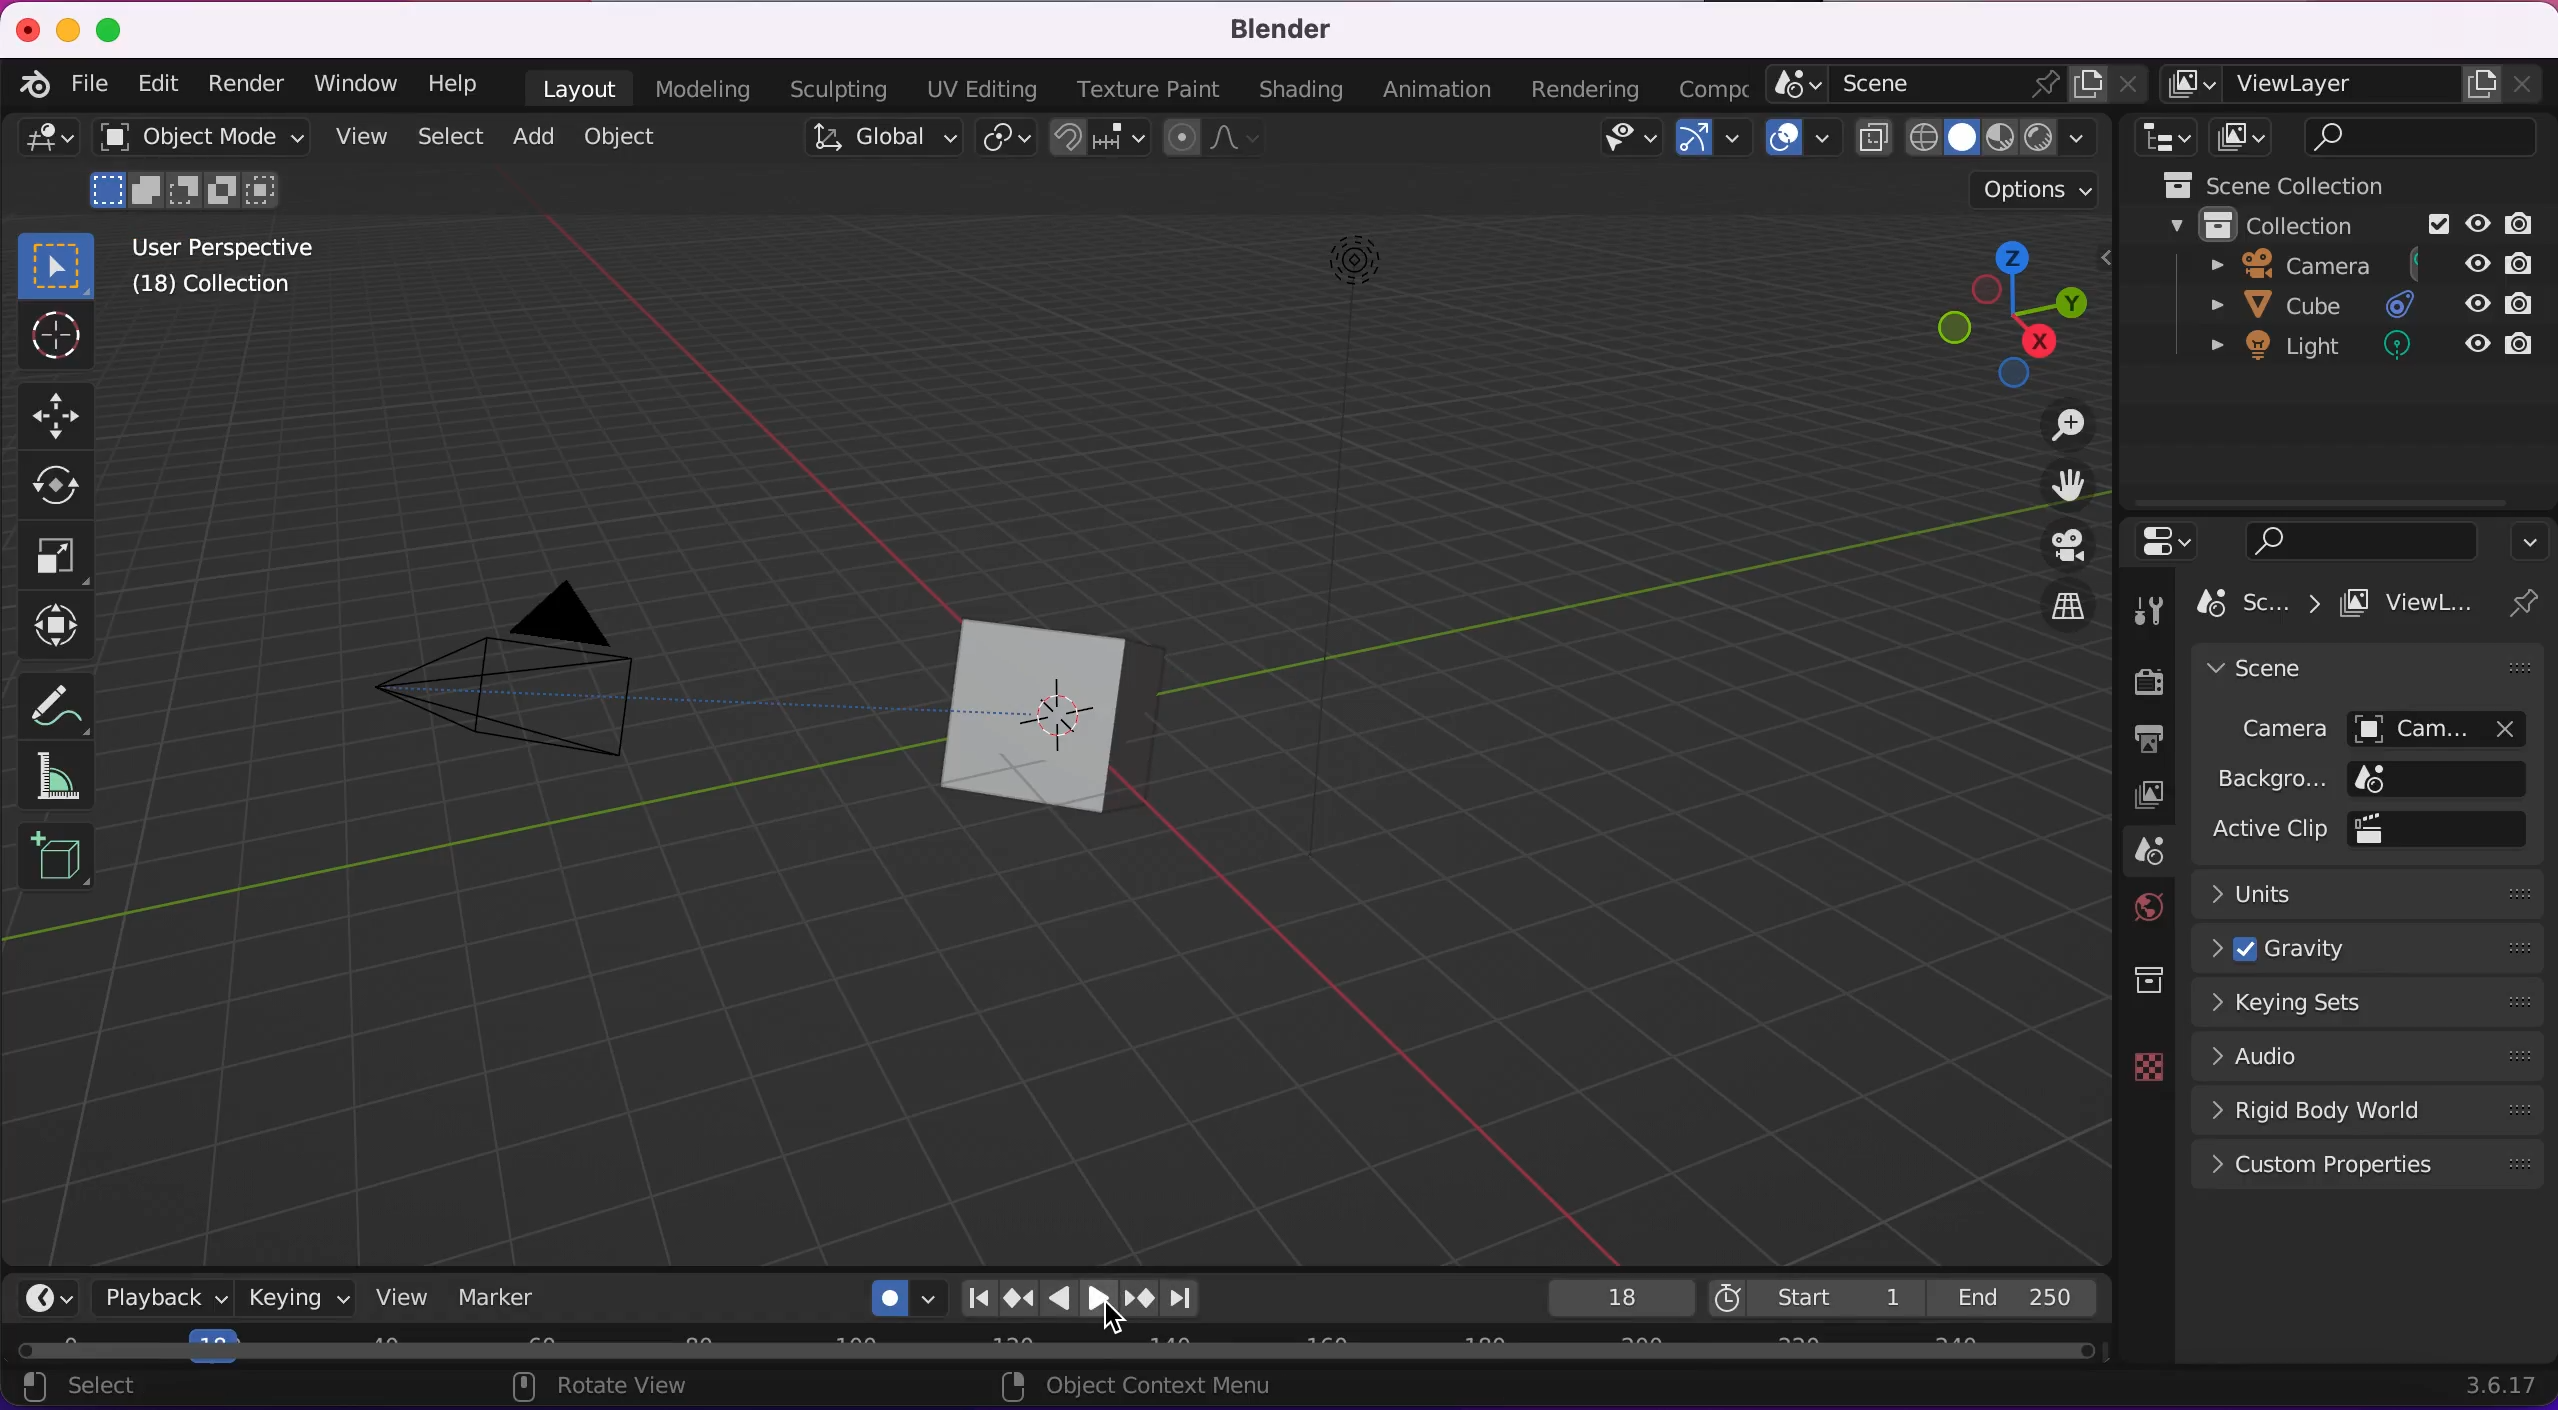 This screenshot has height=1410, width=2558. What do you see at coordinates (1816, 1298) in the screenshot?
I see `first frame` at bounding box center [1816, 1298].